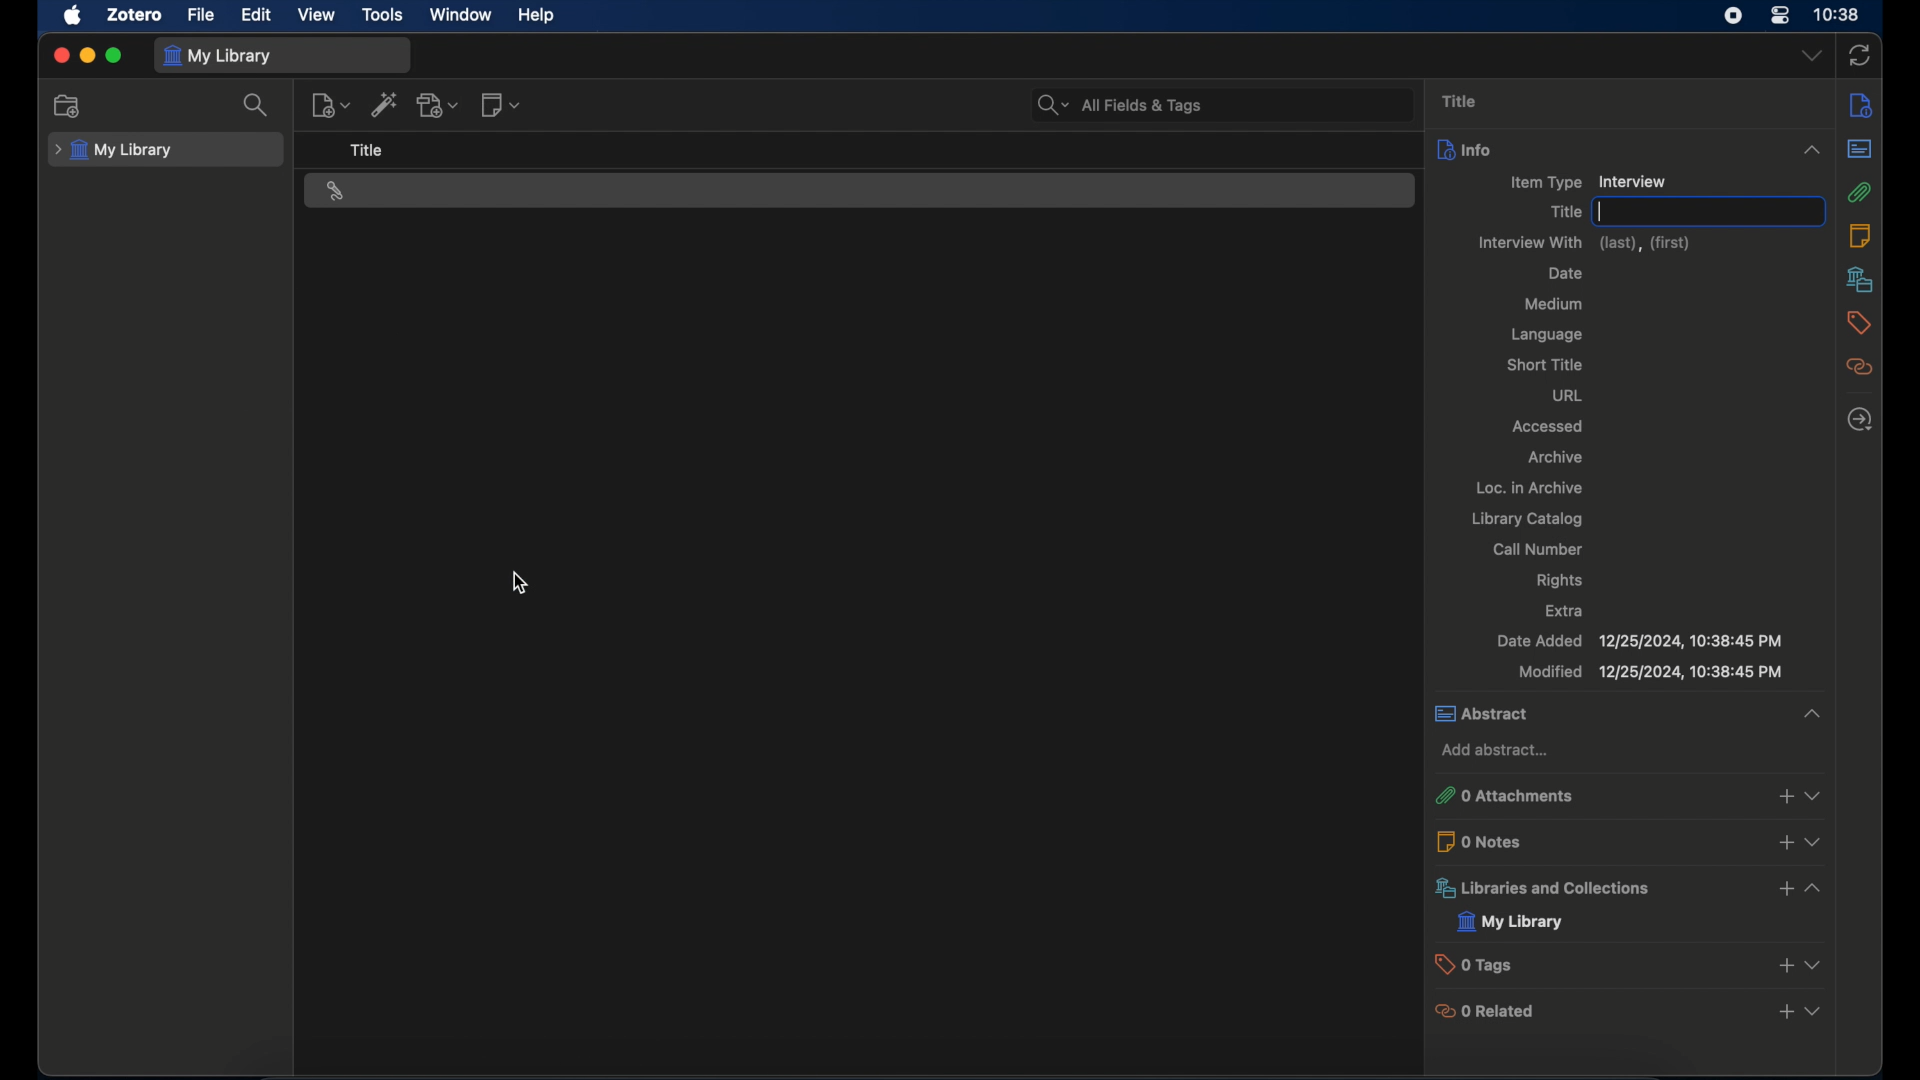 This screenshot has height=1080, width=1920. What do you see at coordinates (1632, 149) in the screenshot?
I see `info` at bounding box center [1632, 149].